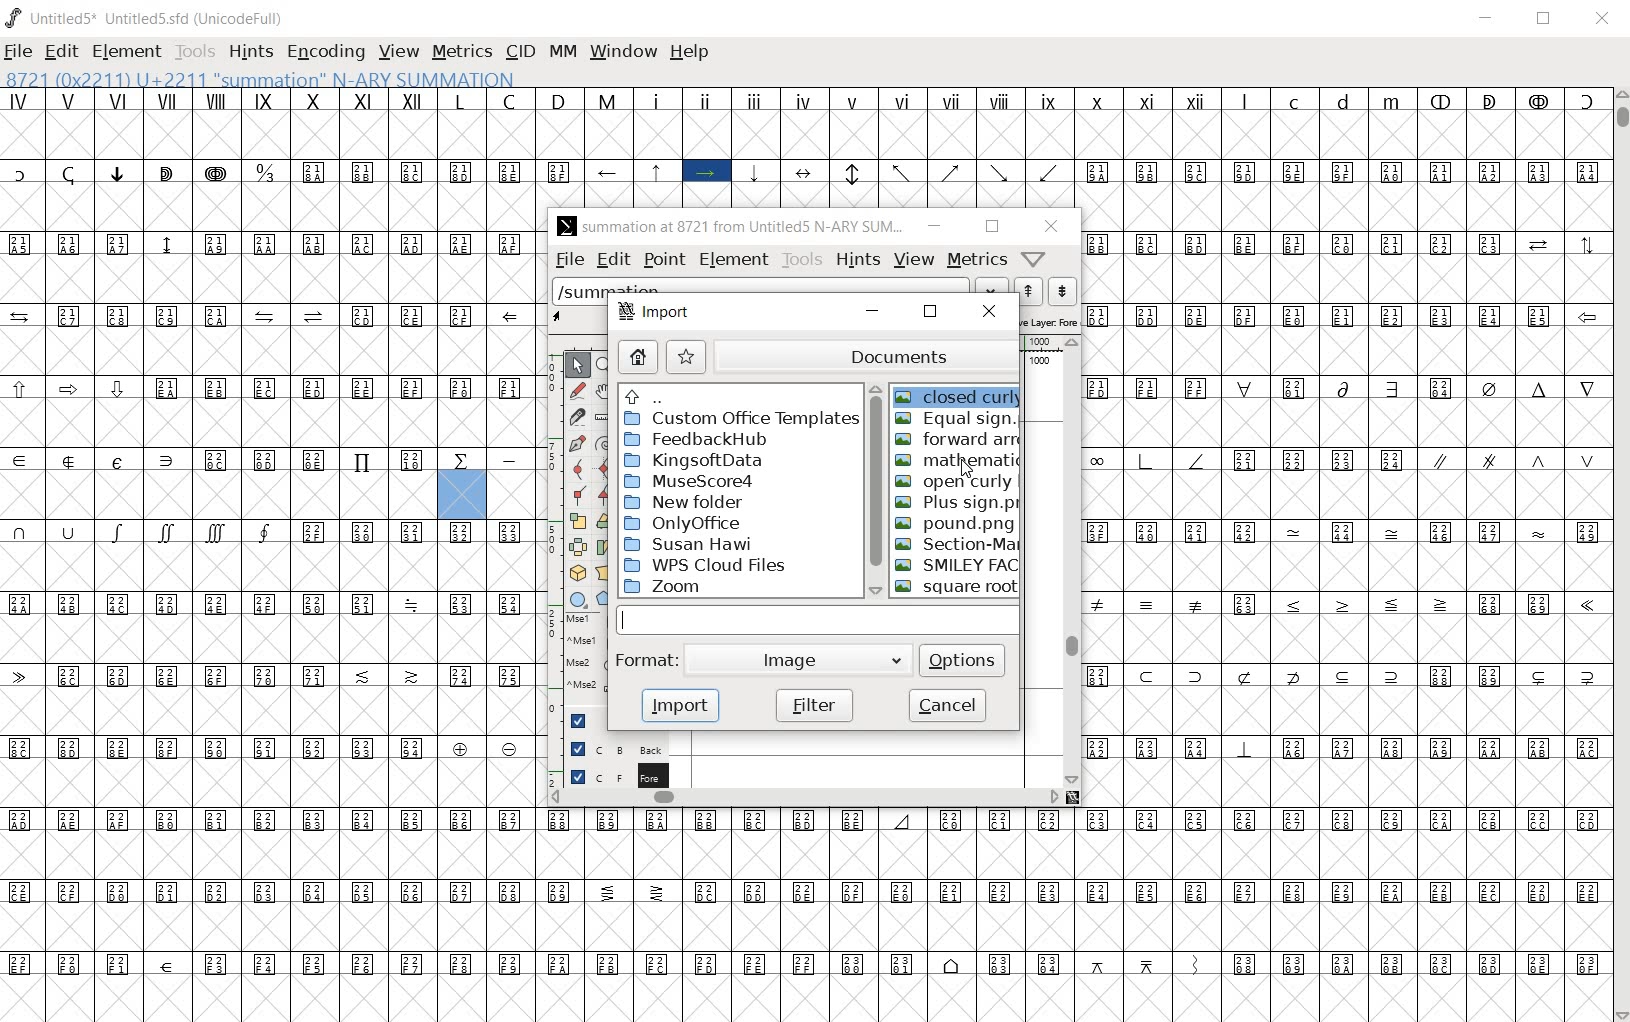  What do you see at coordinates (605, 391) in the screenshot?
I see `scroll by hand` at bounding box center [605, 391].